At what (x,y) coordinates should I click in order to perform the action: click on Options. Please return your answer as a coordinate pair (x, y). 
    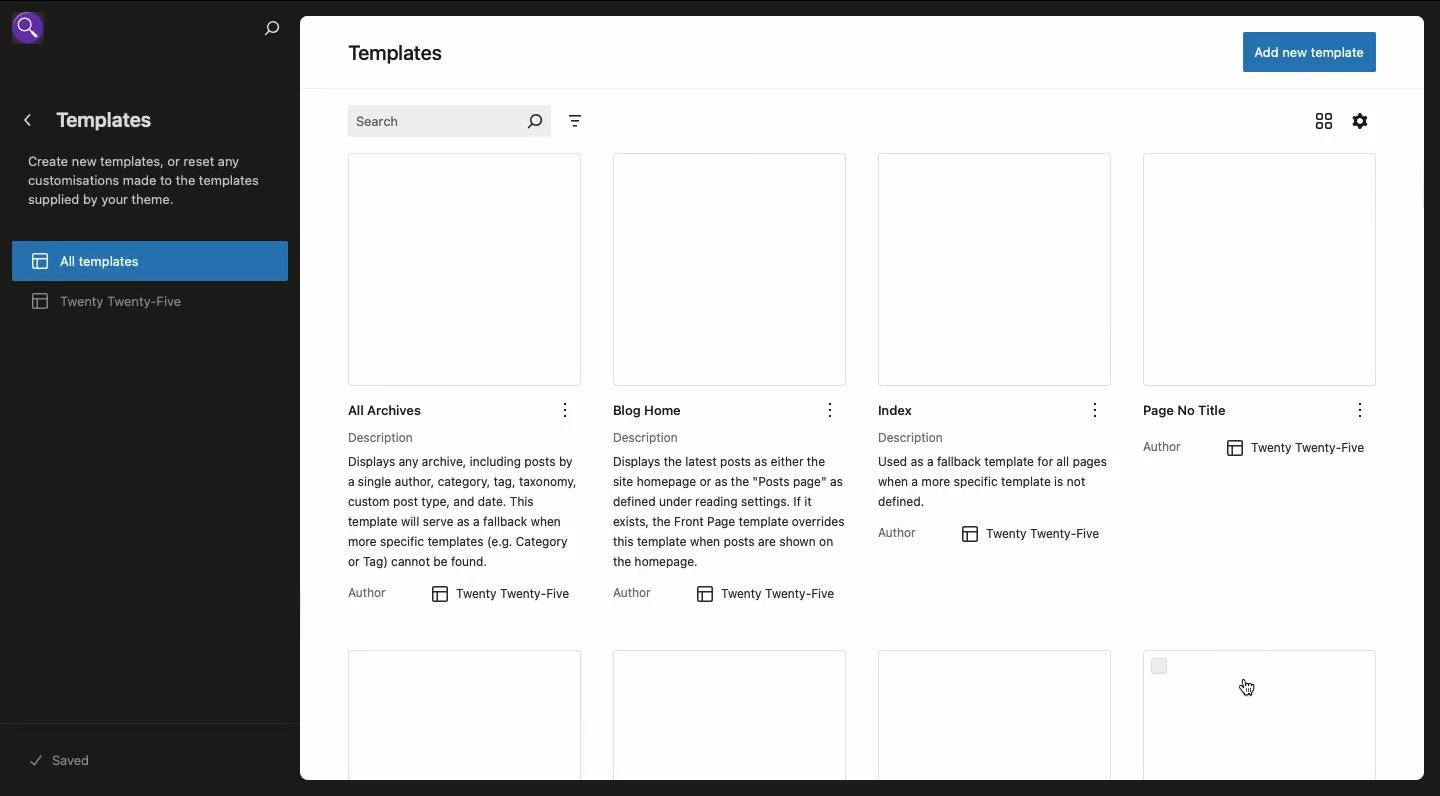
    Looking at the image, I should click on (832, 412).